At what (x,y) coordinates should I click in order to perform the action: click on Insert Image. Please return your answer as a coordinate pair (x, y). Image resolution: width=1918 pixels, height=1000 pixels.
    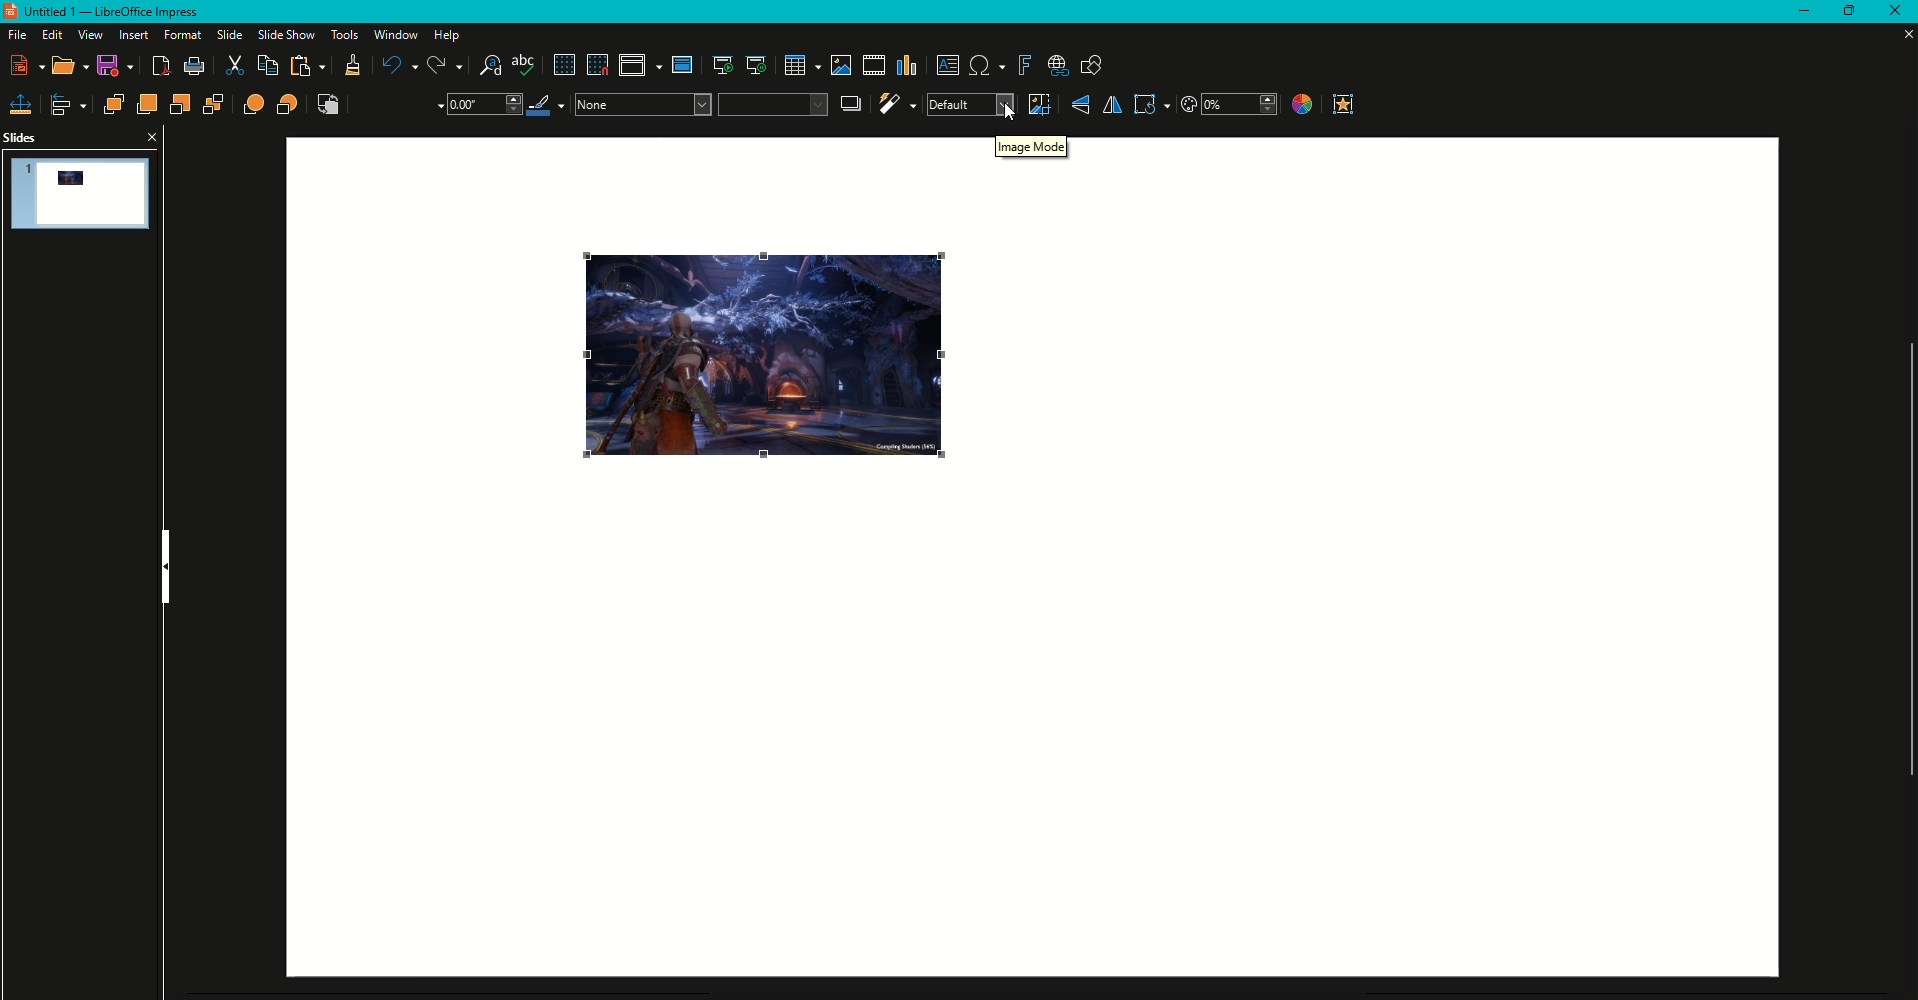
    Looking at the image, I should click on (838, 65).